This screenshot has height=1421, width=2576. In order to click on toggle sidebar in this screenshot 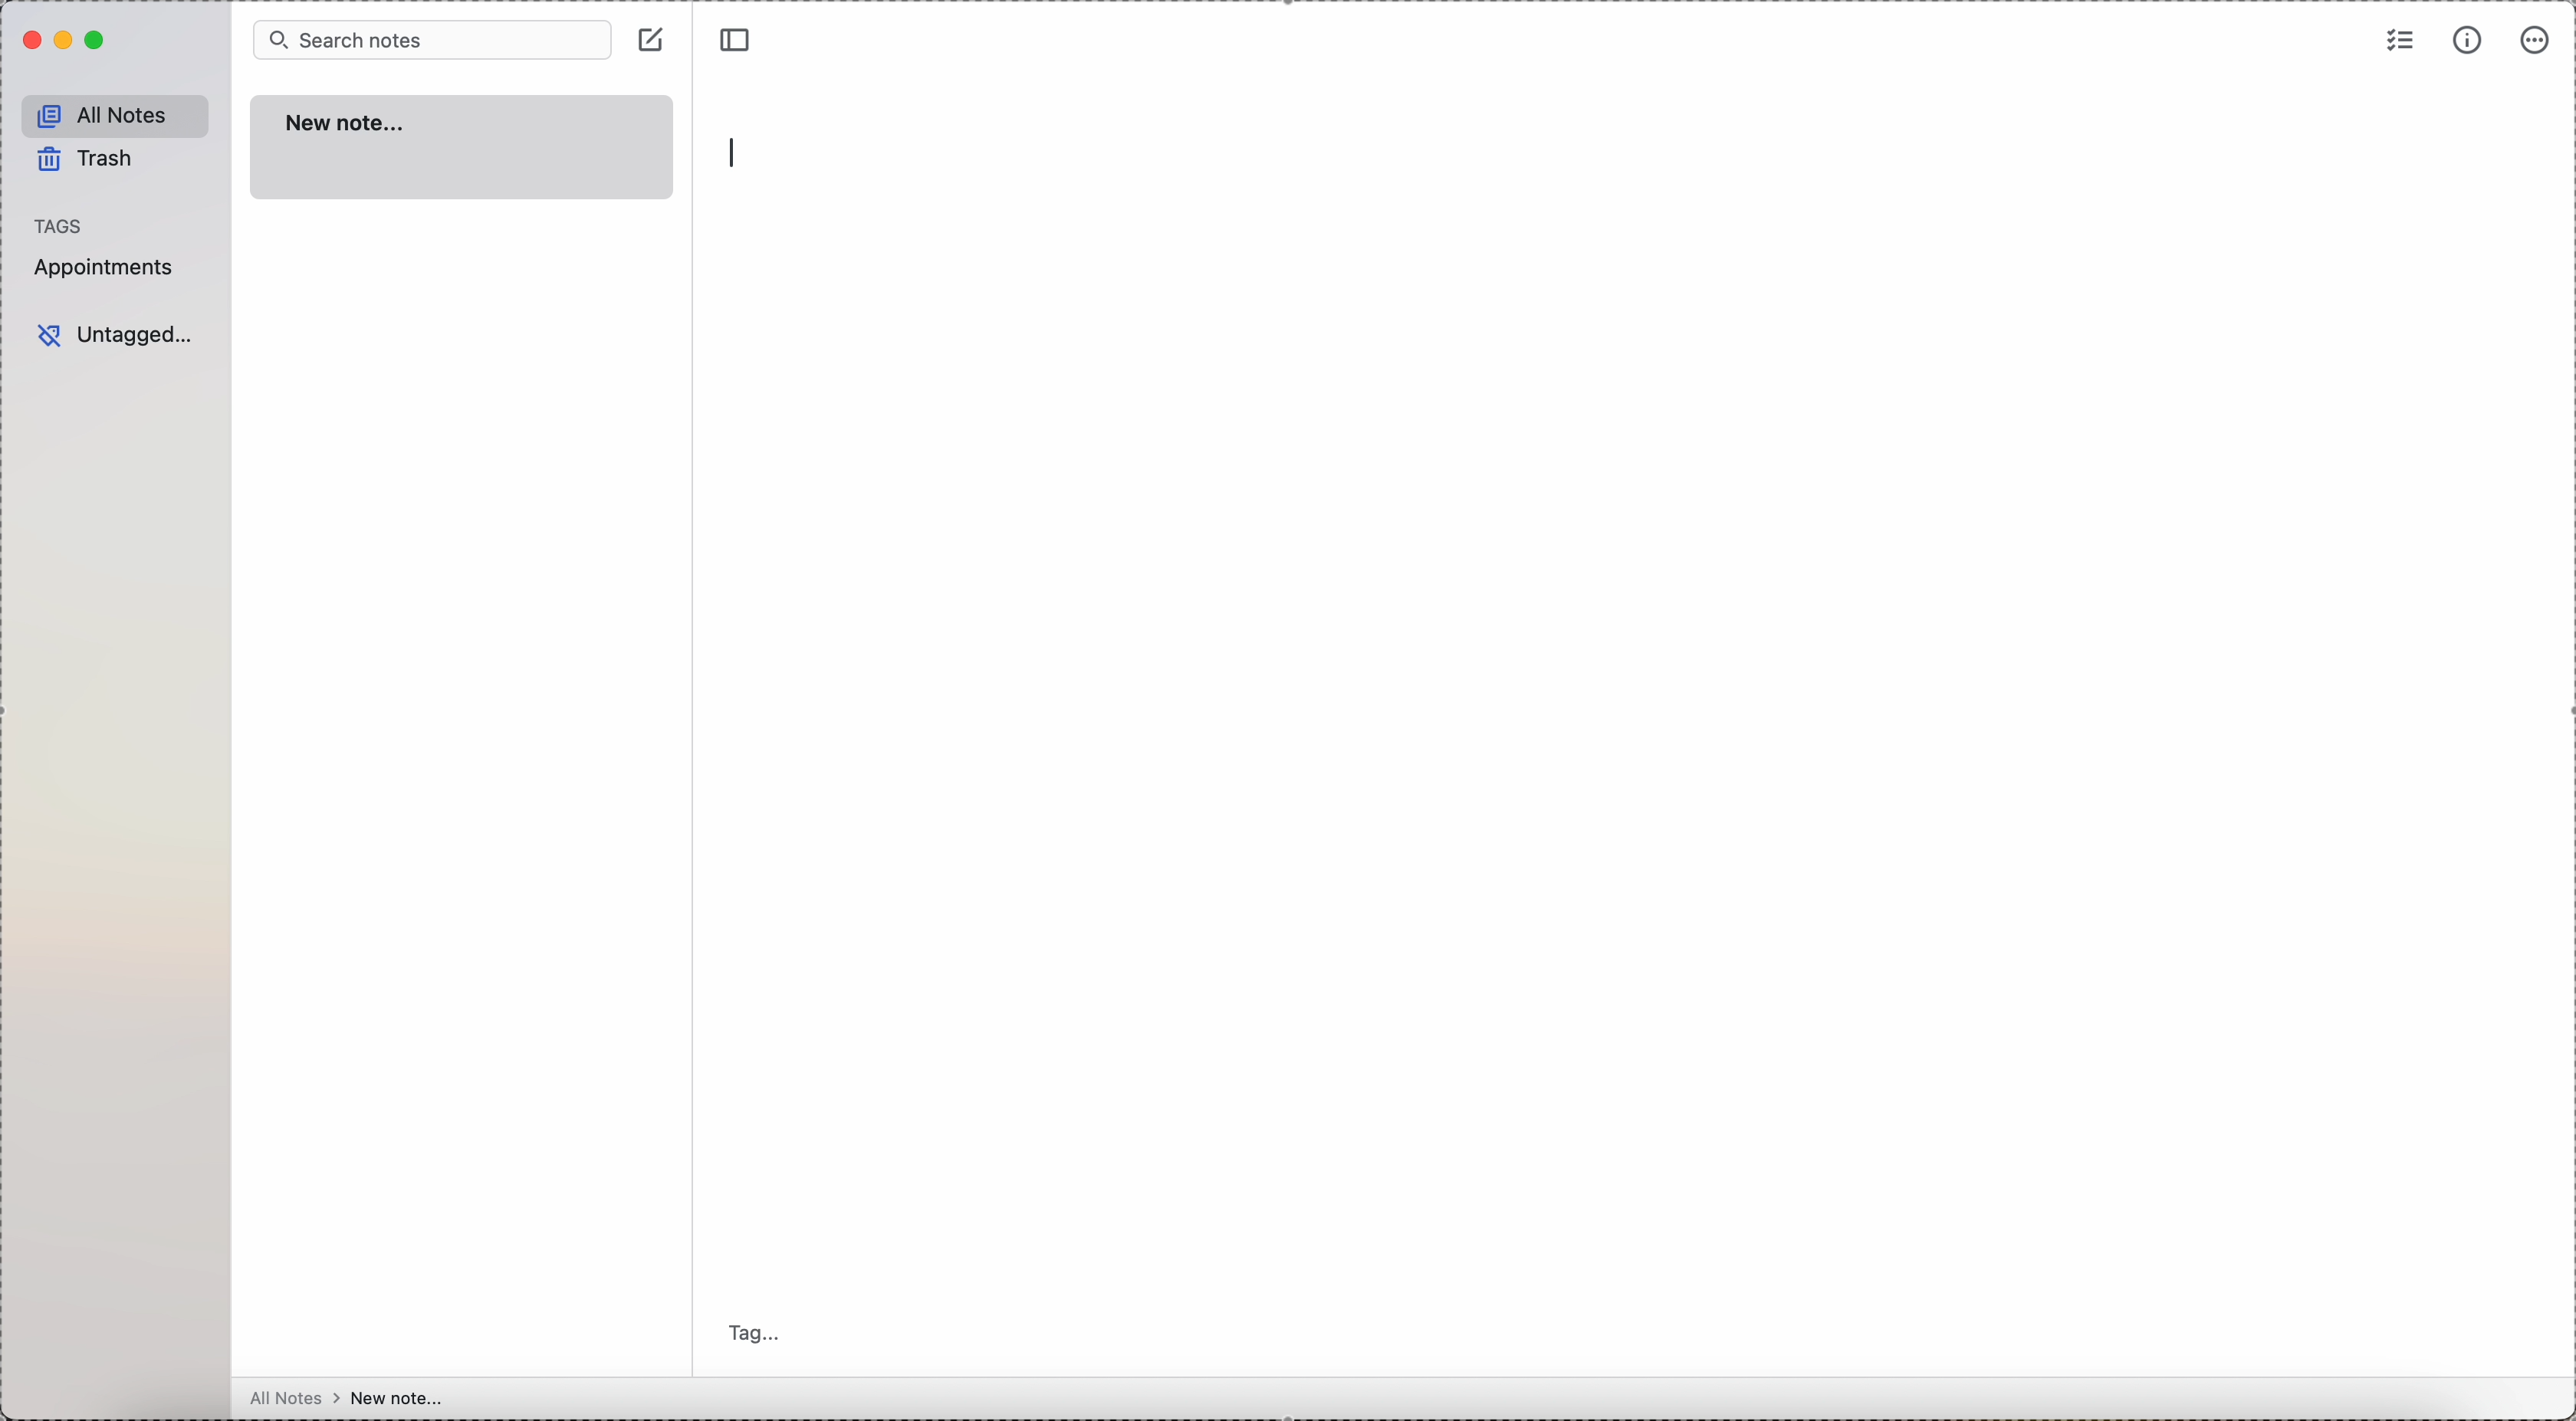, I will do `click(738, 36)`.